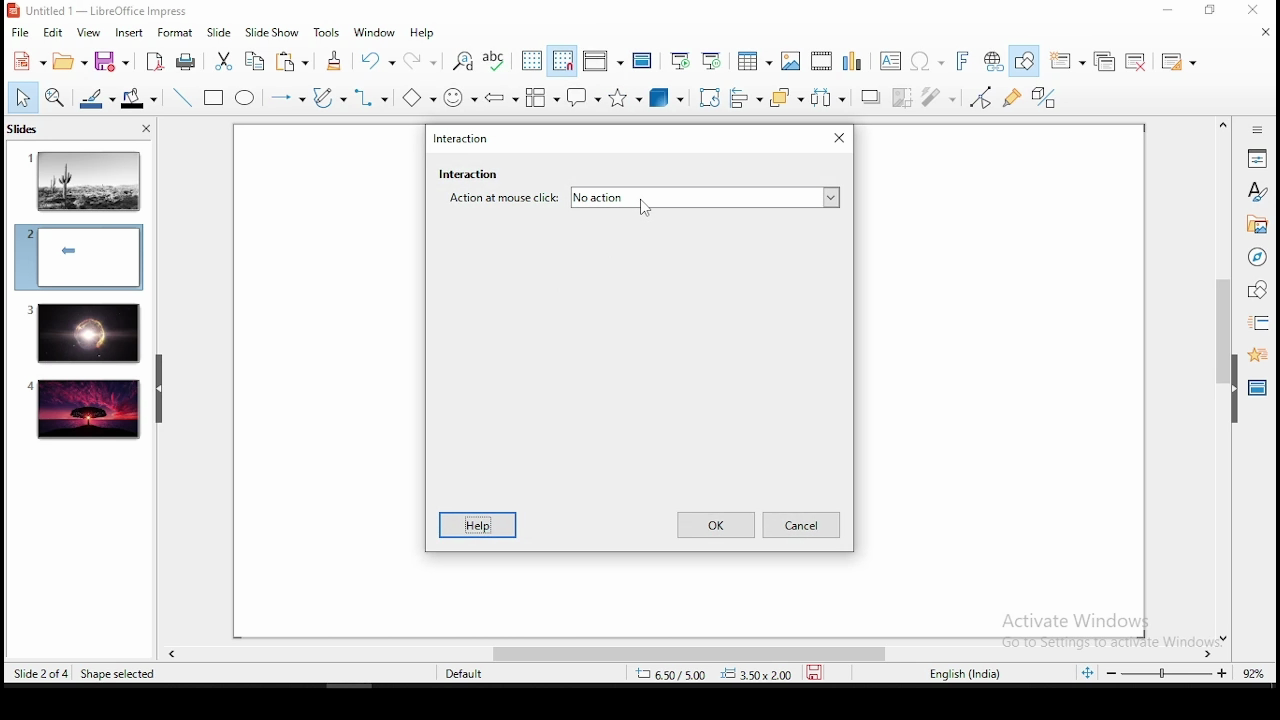 The height and width of the screenshot is (720, 1280). Describe the element at coordinates (23, 33) in the screenshot. I see `file` at that location.